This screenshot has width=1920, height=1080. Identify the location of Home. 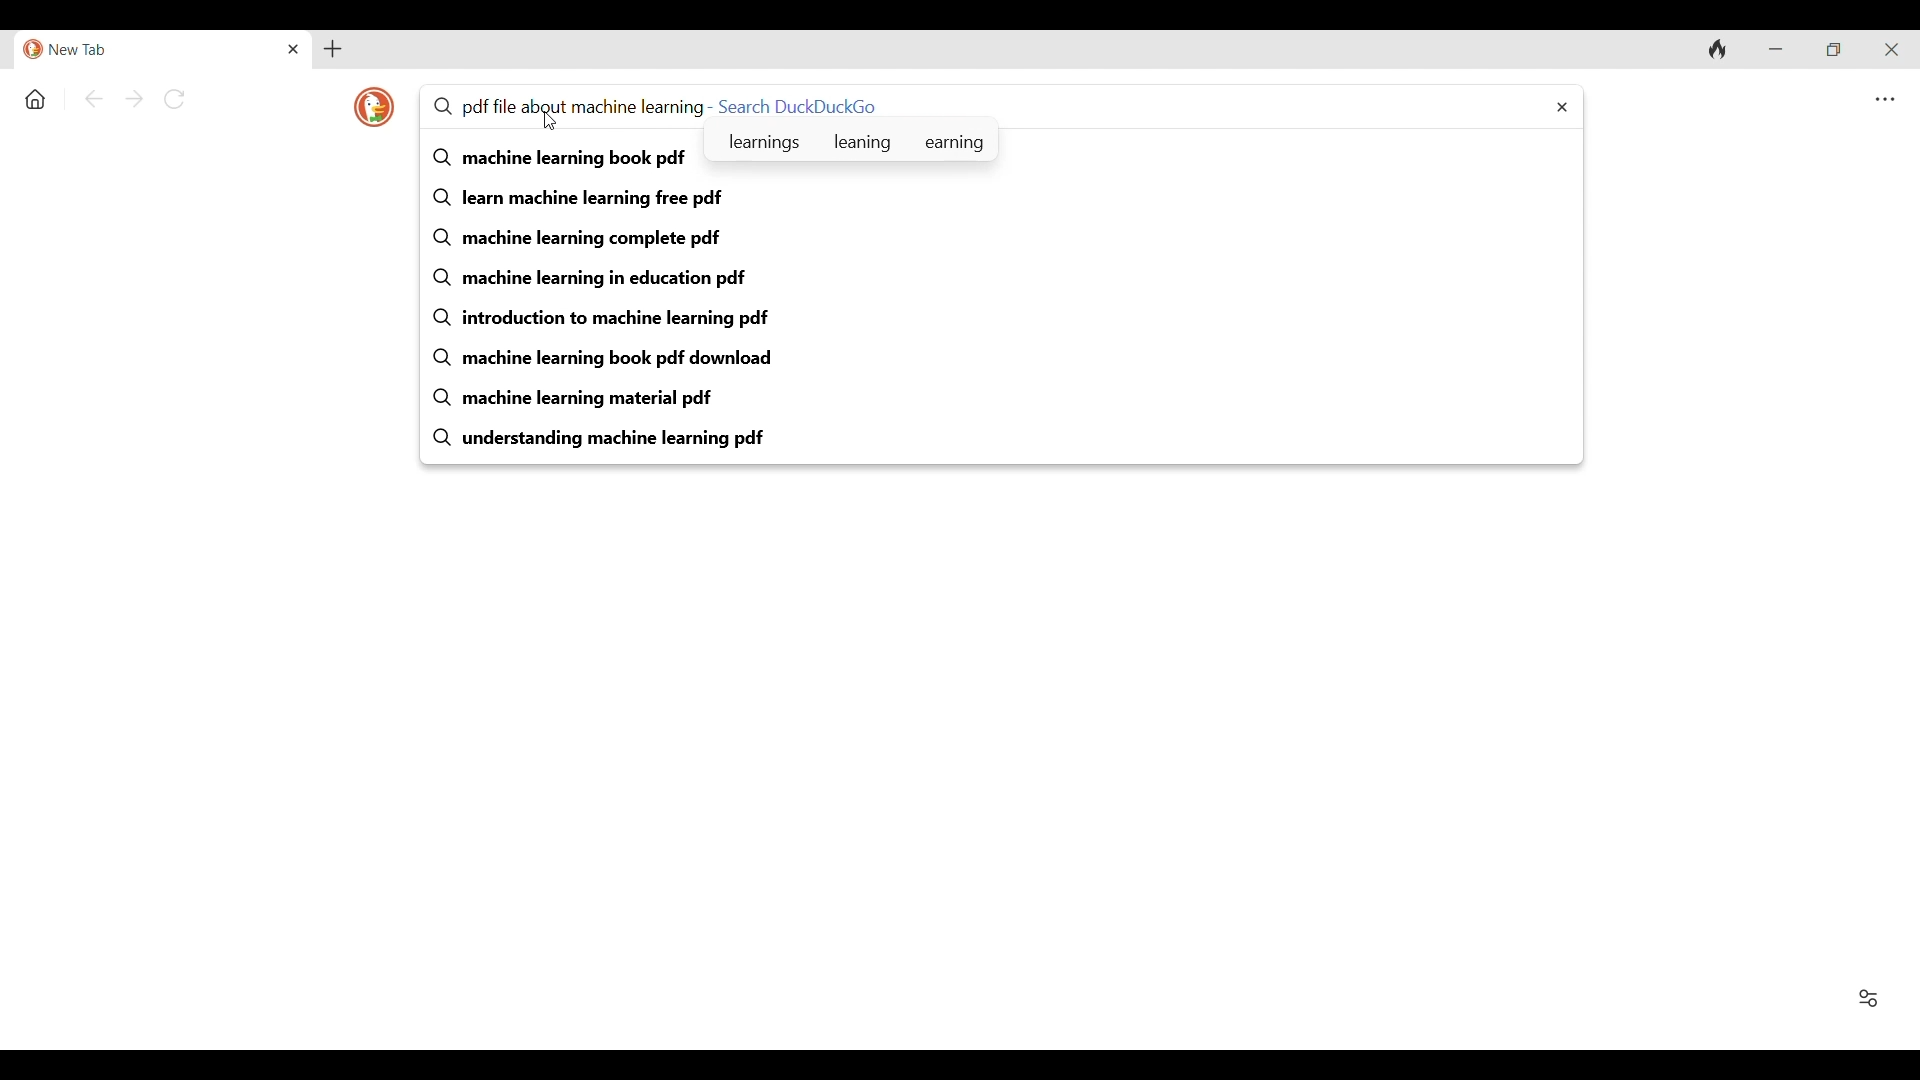
(35, 100).